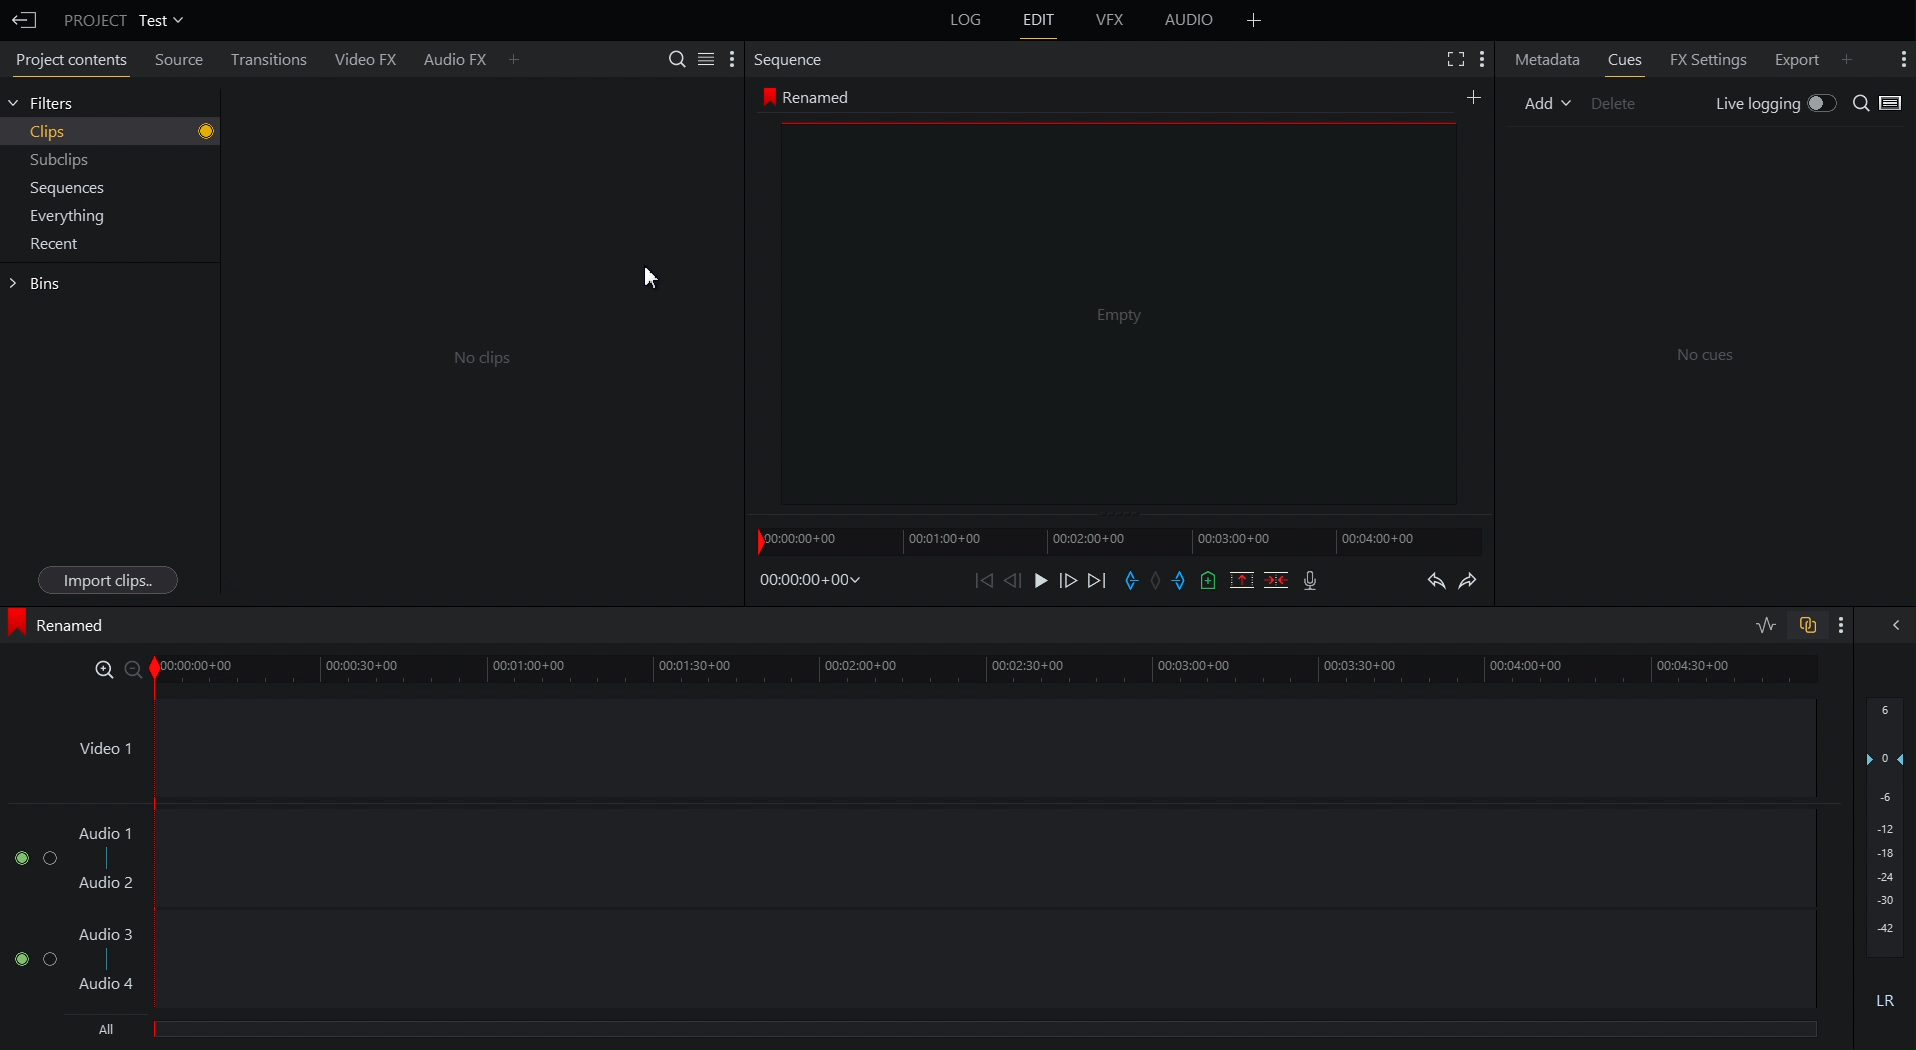 The image size is (1916, 1050). Describe the element at coordinates (112, 1029) in the screenshot. I see `All` at that location.